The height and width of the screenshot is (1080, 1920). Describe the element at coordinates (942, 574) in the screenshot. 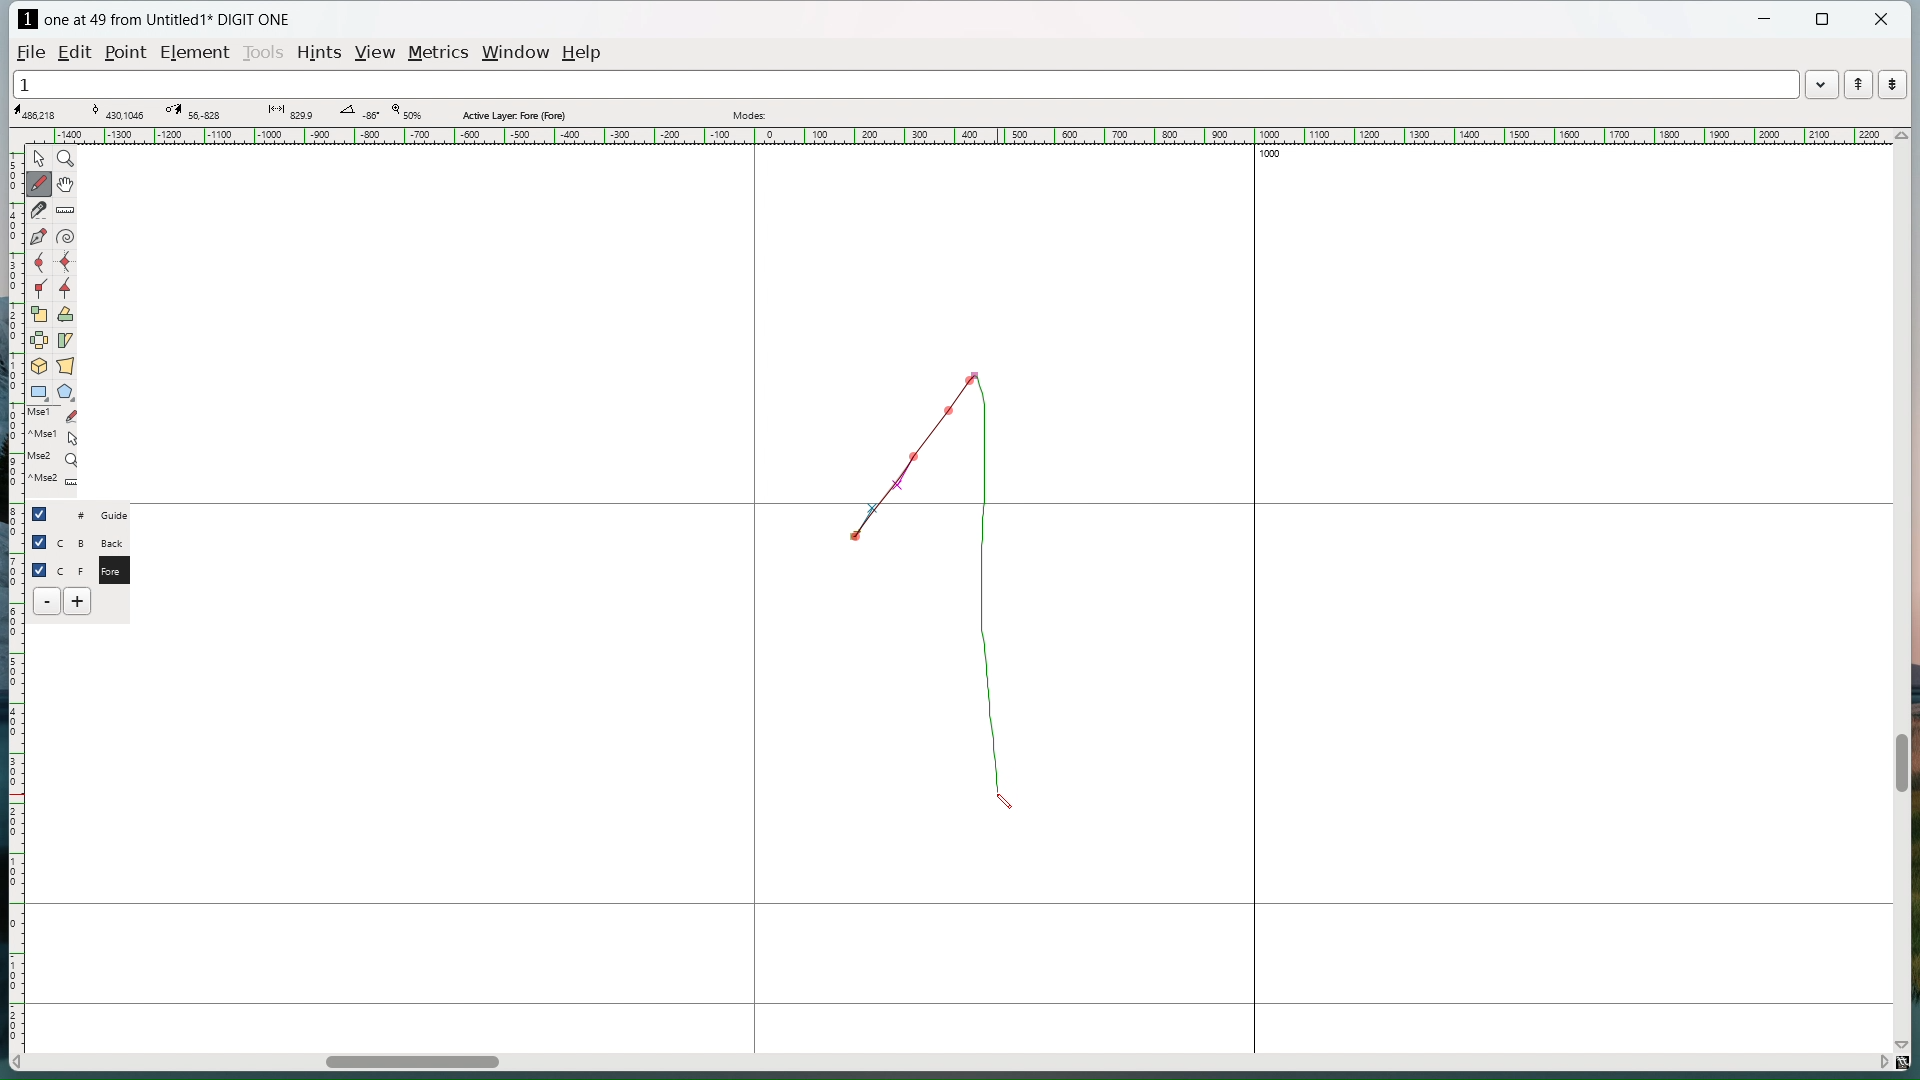

I see `Dotted line graph` at that location.